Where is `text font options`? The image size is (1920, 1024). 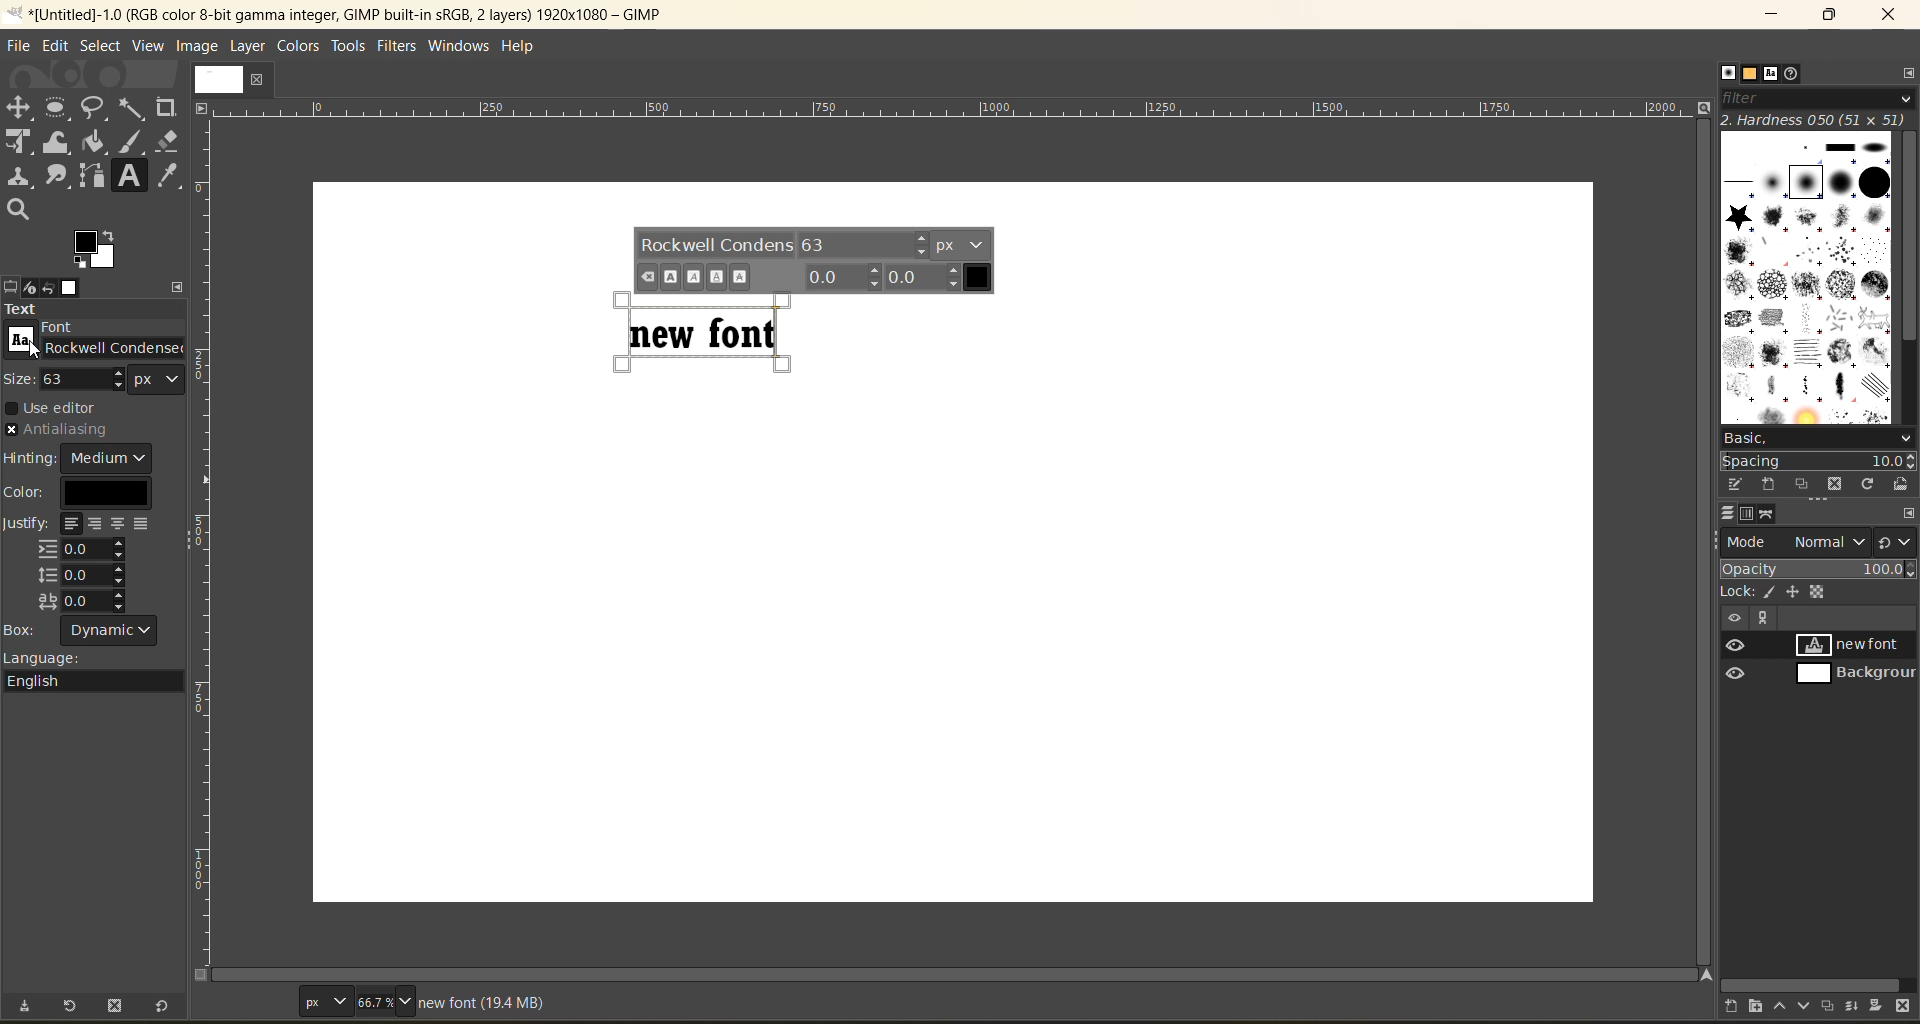 text font options is located at coordinates (816, 260).